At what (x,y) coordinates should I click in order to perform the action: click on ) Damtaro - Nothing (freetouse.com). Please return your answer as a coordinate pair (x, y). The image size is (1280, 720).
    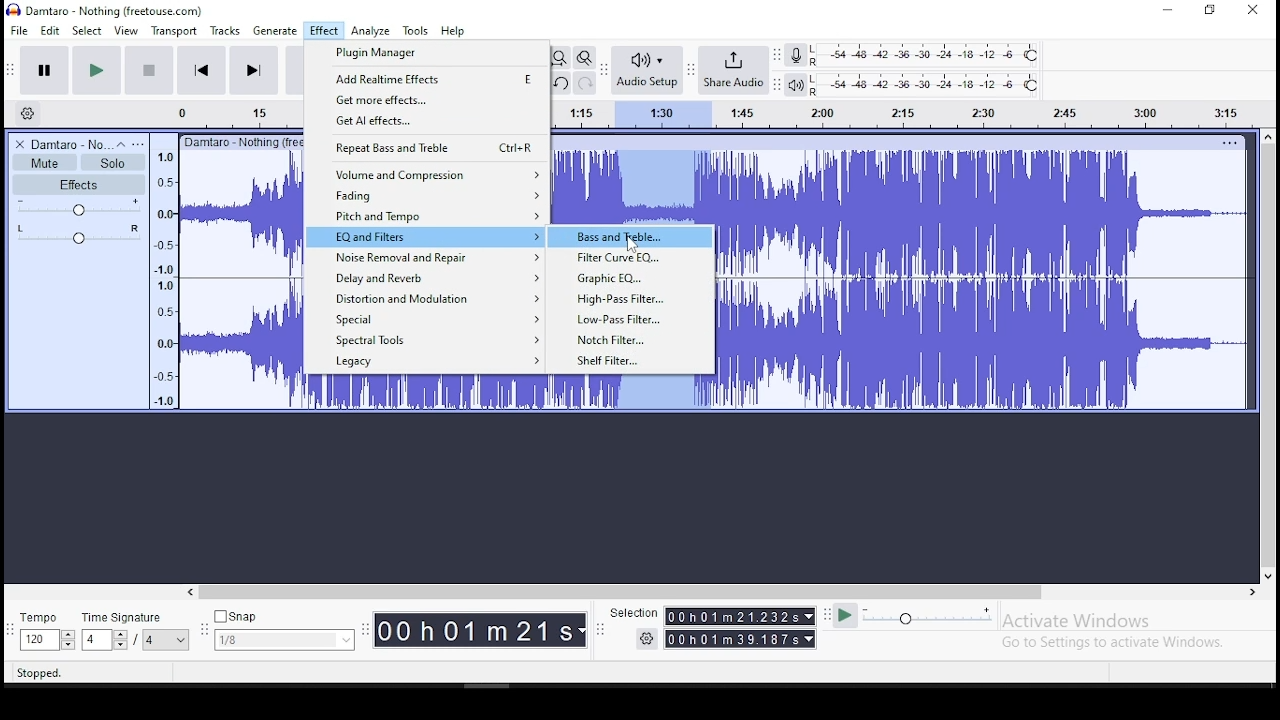
    Looking at the image, I should click on (107, 10).